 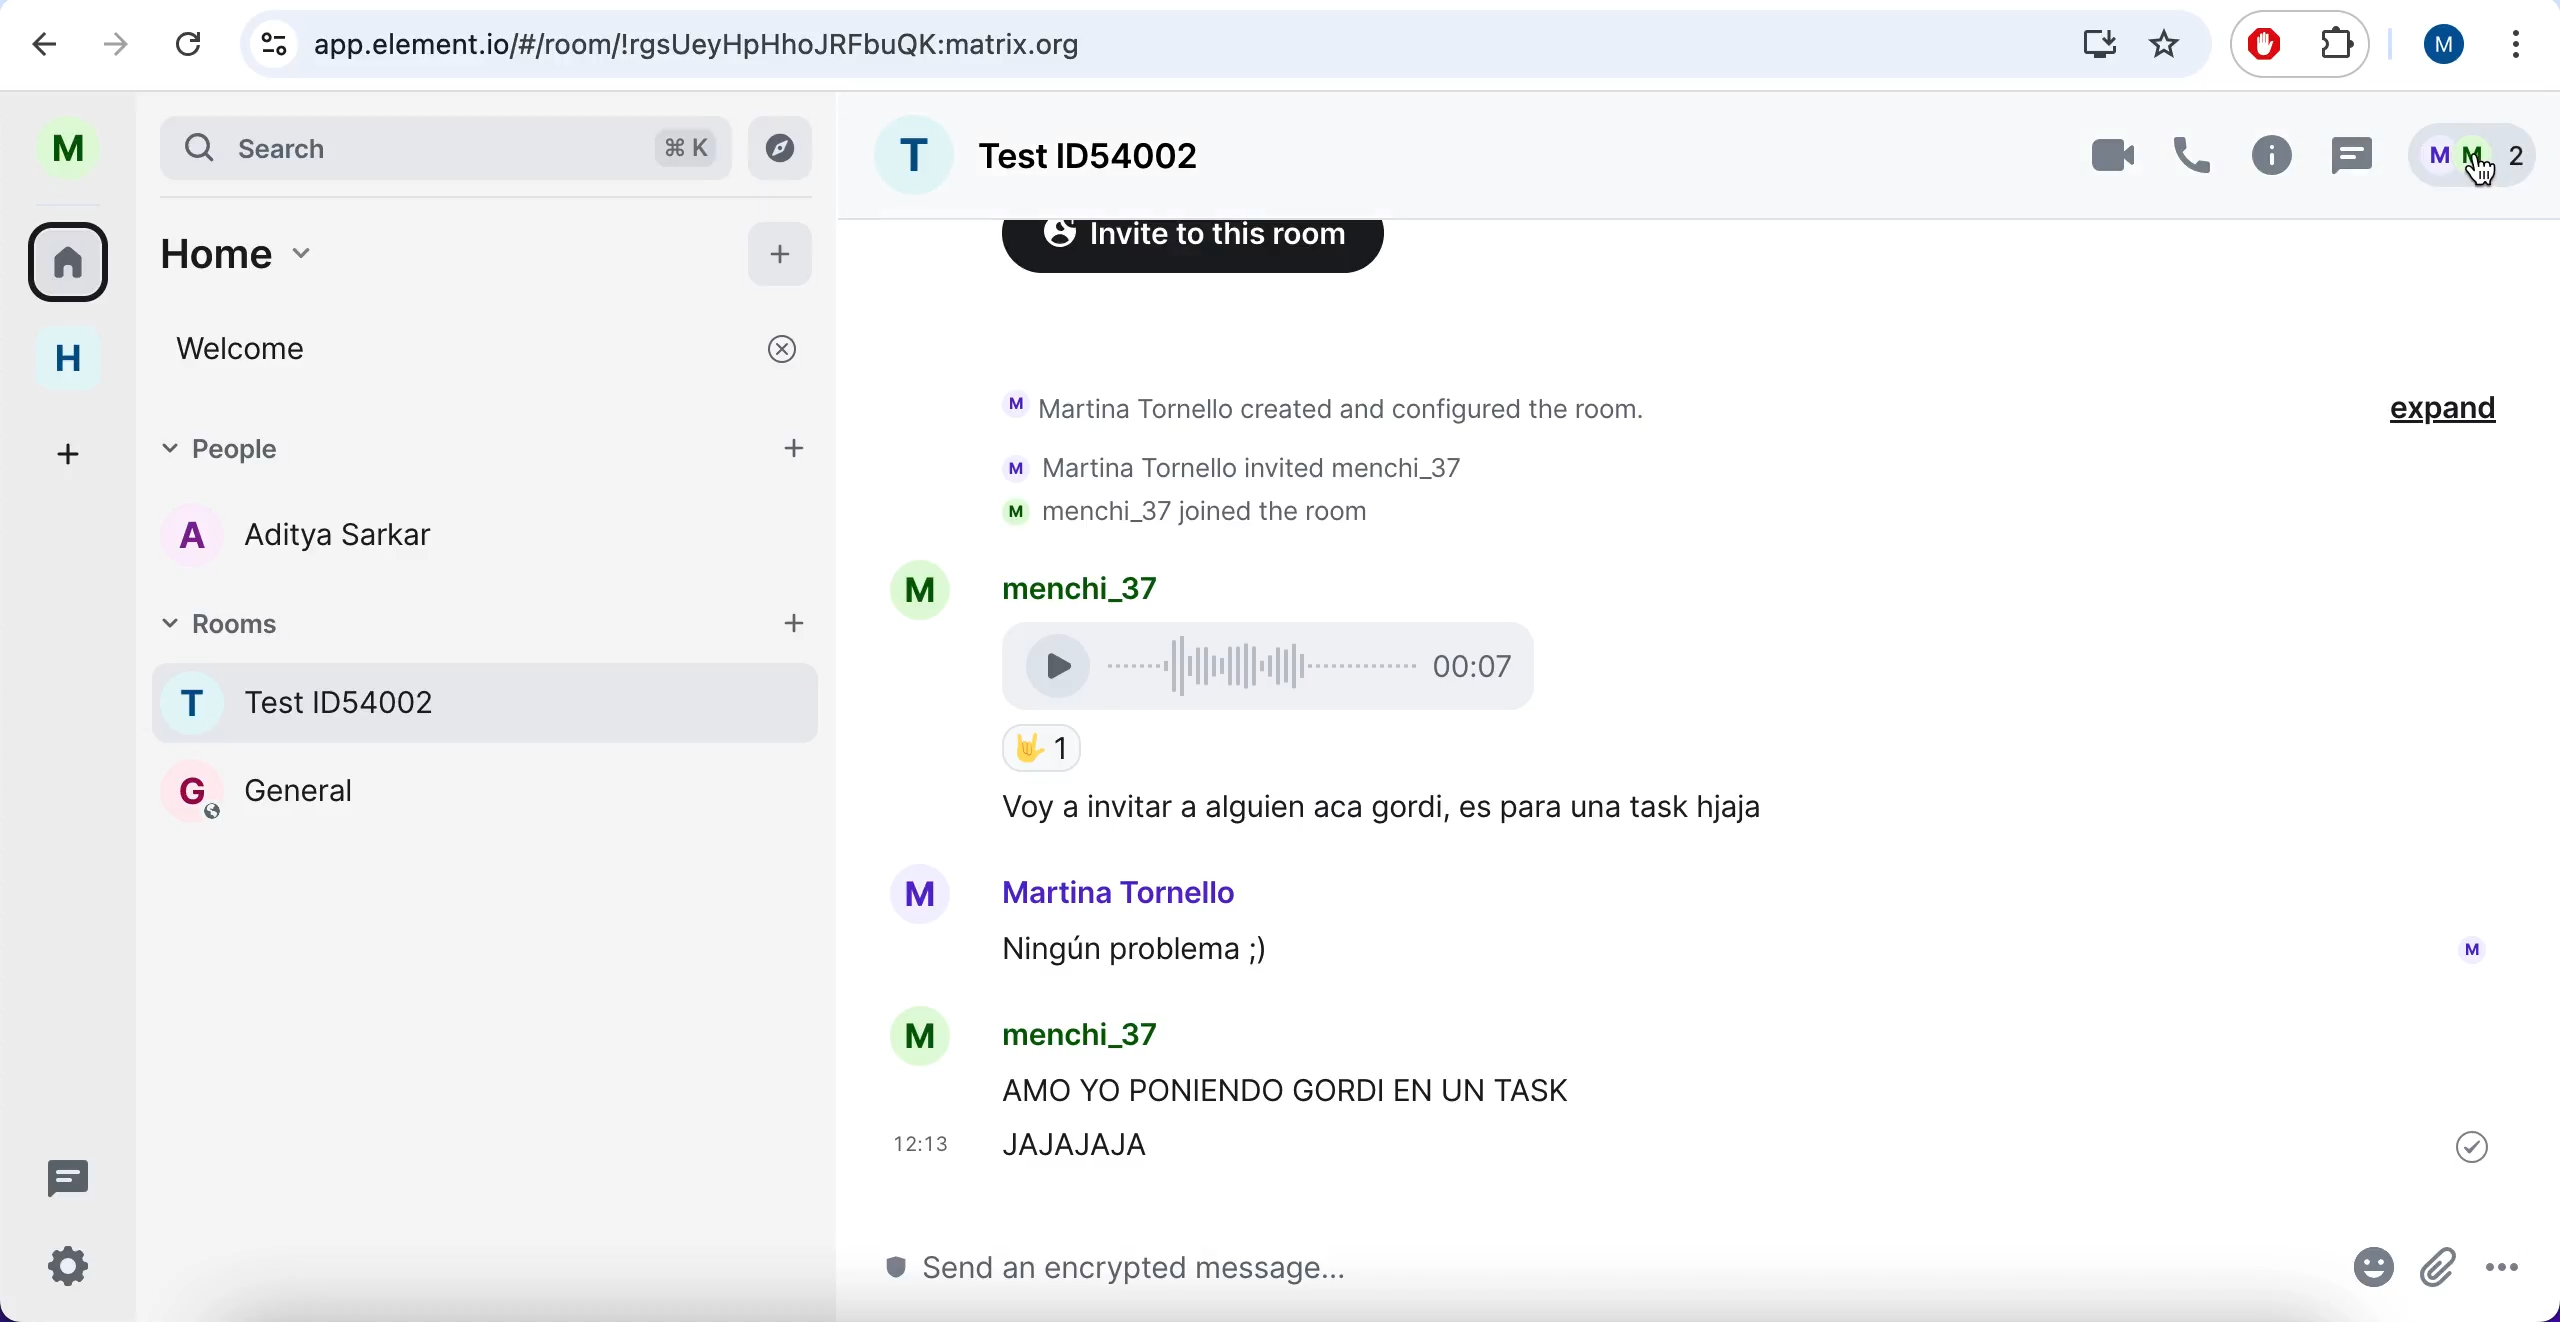 I want to click on Cursor, so click(x=2485, y=173).